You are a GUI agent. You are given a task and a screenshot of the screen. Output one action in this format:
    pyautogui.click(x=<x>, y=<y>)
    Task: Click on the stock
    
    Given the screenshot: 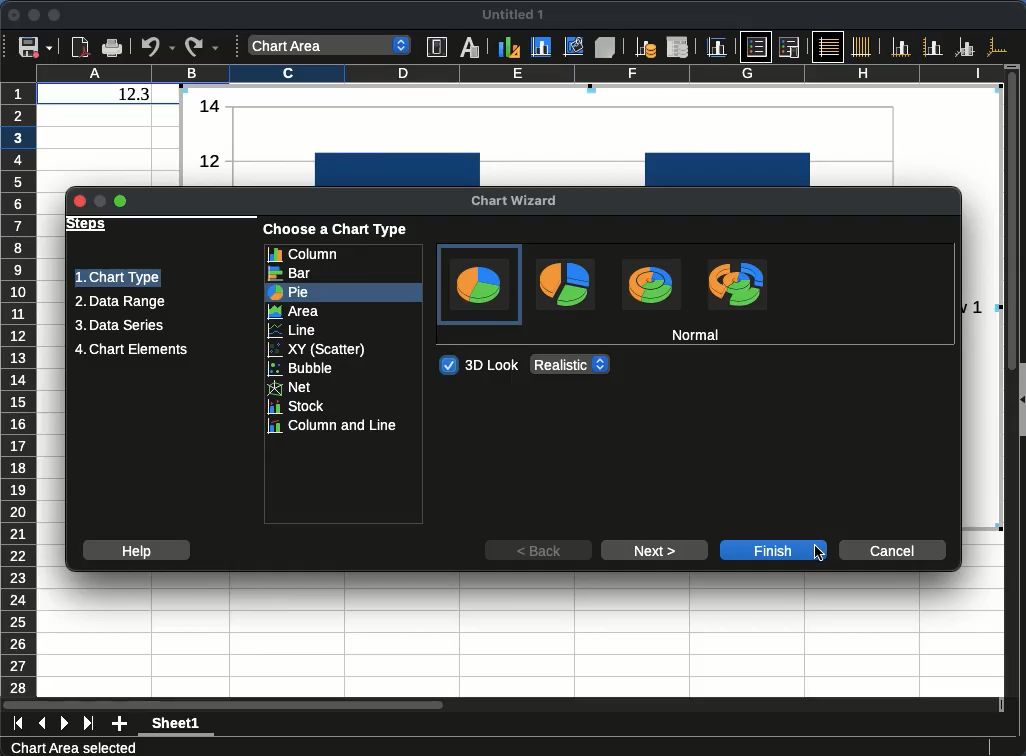 What is the action you would take?
    pyautogui.click(x=344, y=407)
    